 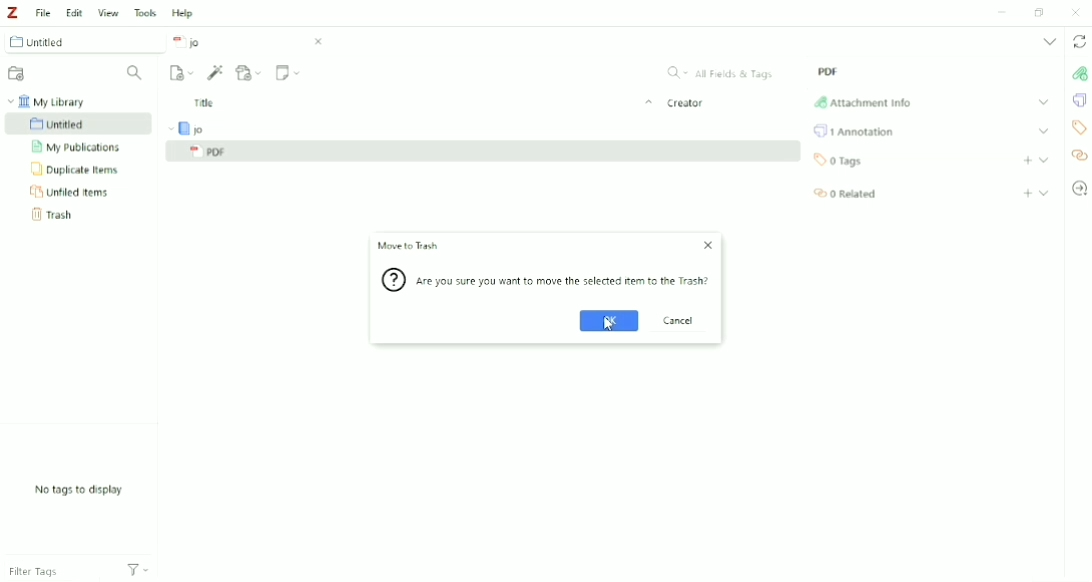 What do you see at coordinates (1045, 193) in the screenshot?
I see `Expand section` at bounding box center [1045, 193].